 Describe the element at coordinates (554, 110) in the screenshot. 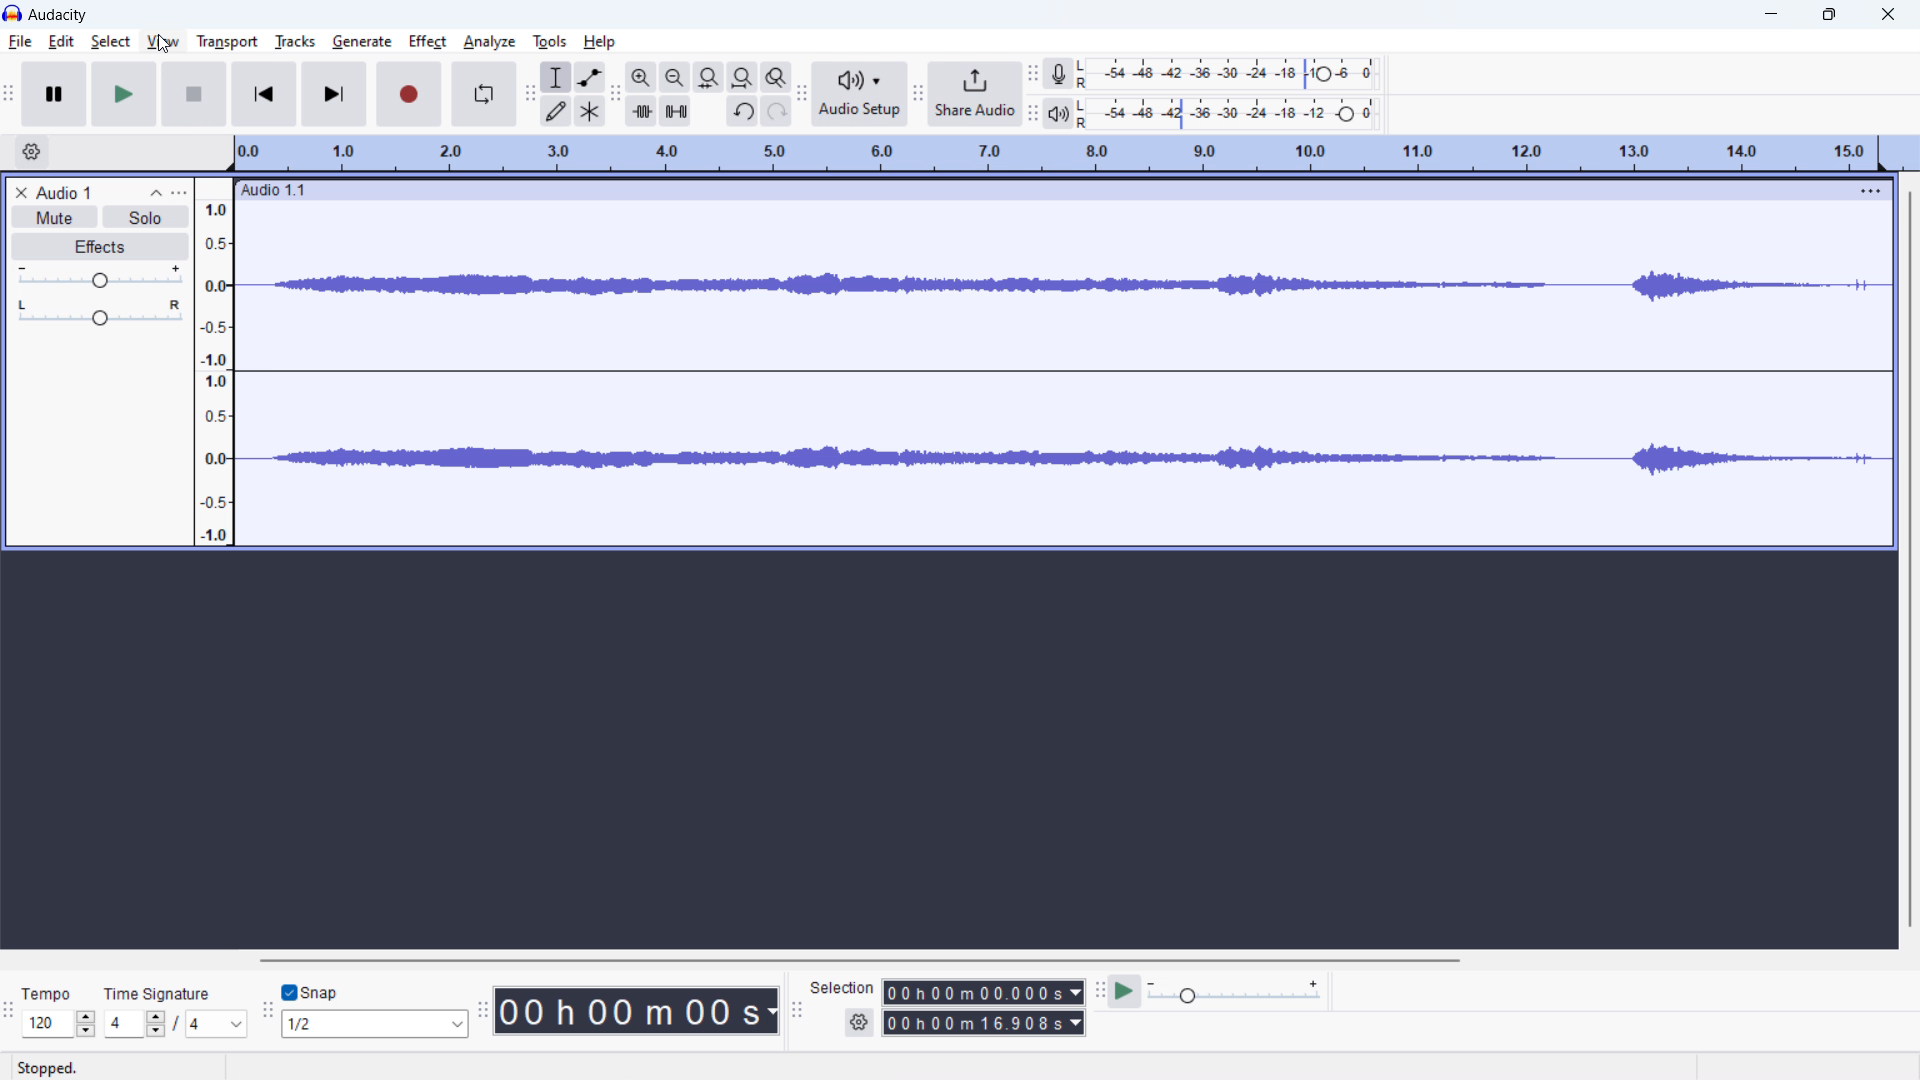

I see `draw tool` at that location.